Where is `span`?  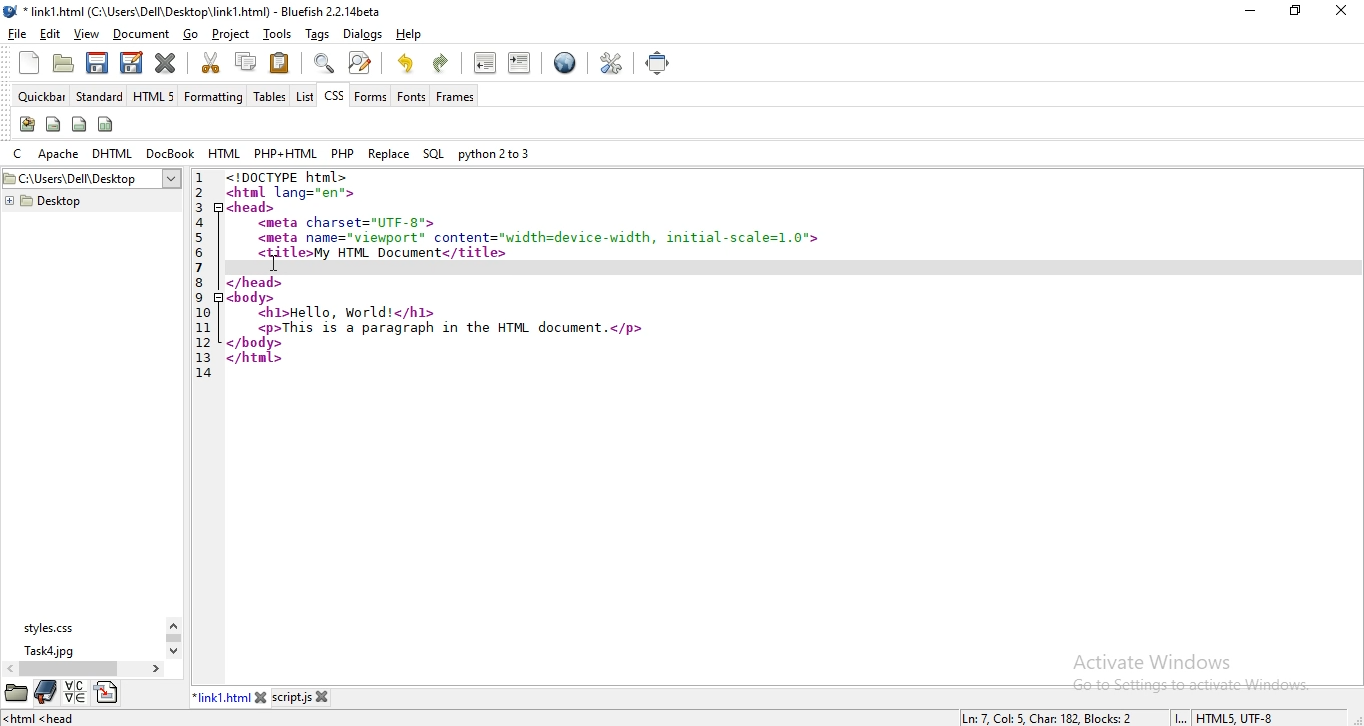
span is located at coordinates (52, 124).